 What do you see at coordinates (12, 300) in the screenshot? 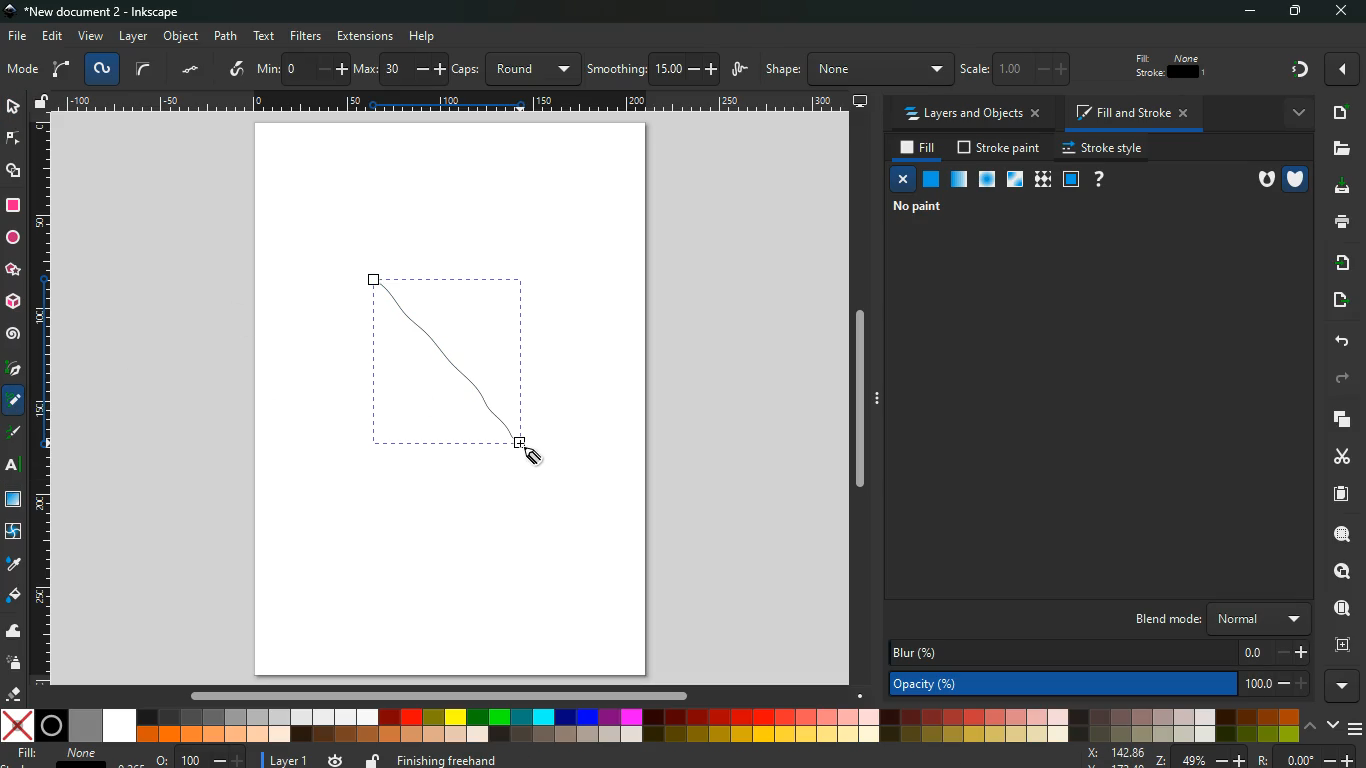
I see `3d tool box` at bounding box center [12, 300].